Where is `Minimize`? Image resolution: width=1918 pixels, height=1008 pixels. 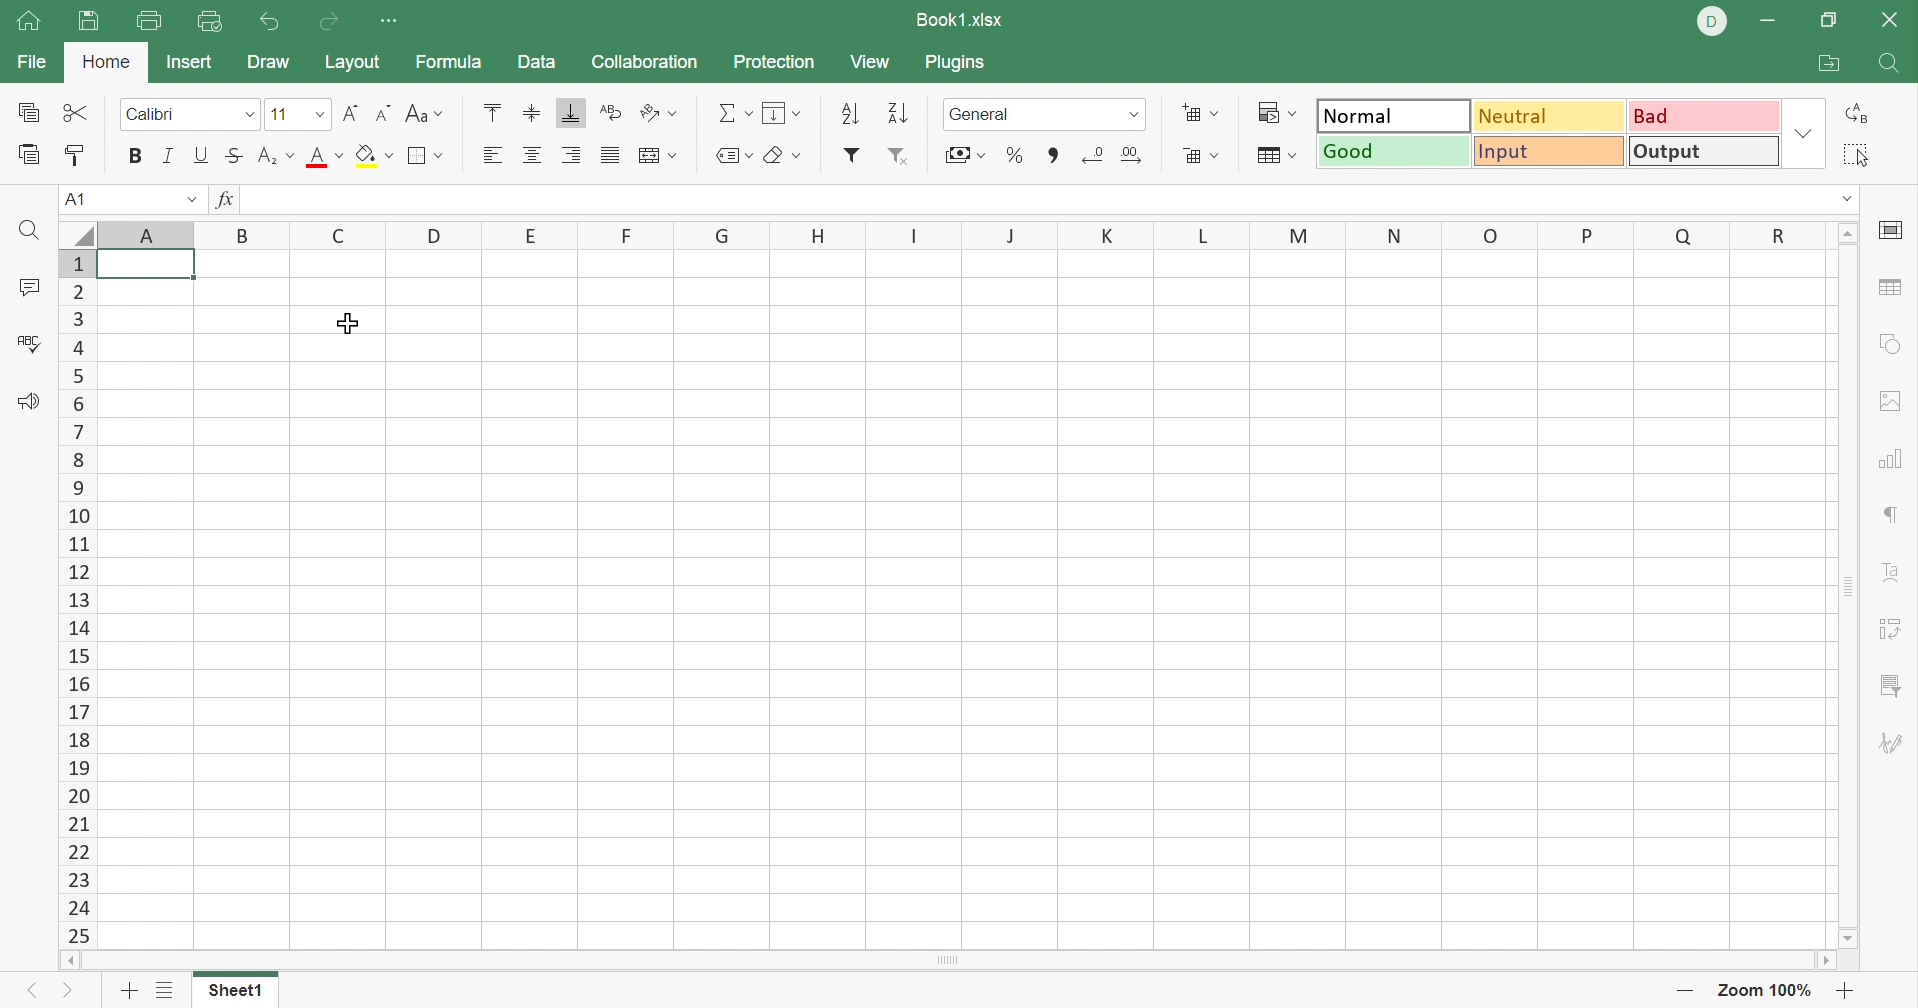 Minimize is located at coordinates (1766, 22).